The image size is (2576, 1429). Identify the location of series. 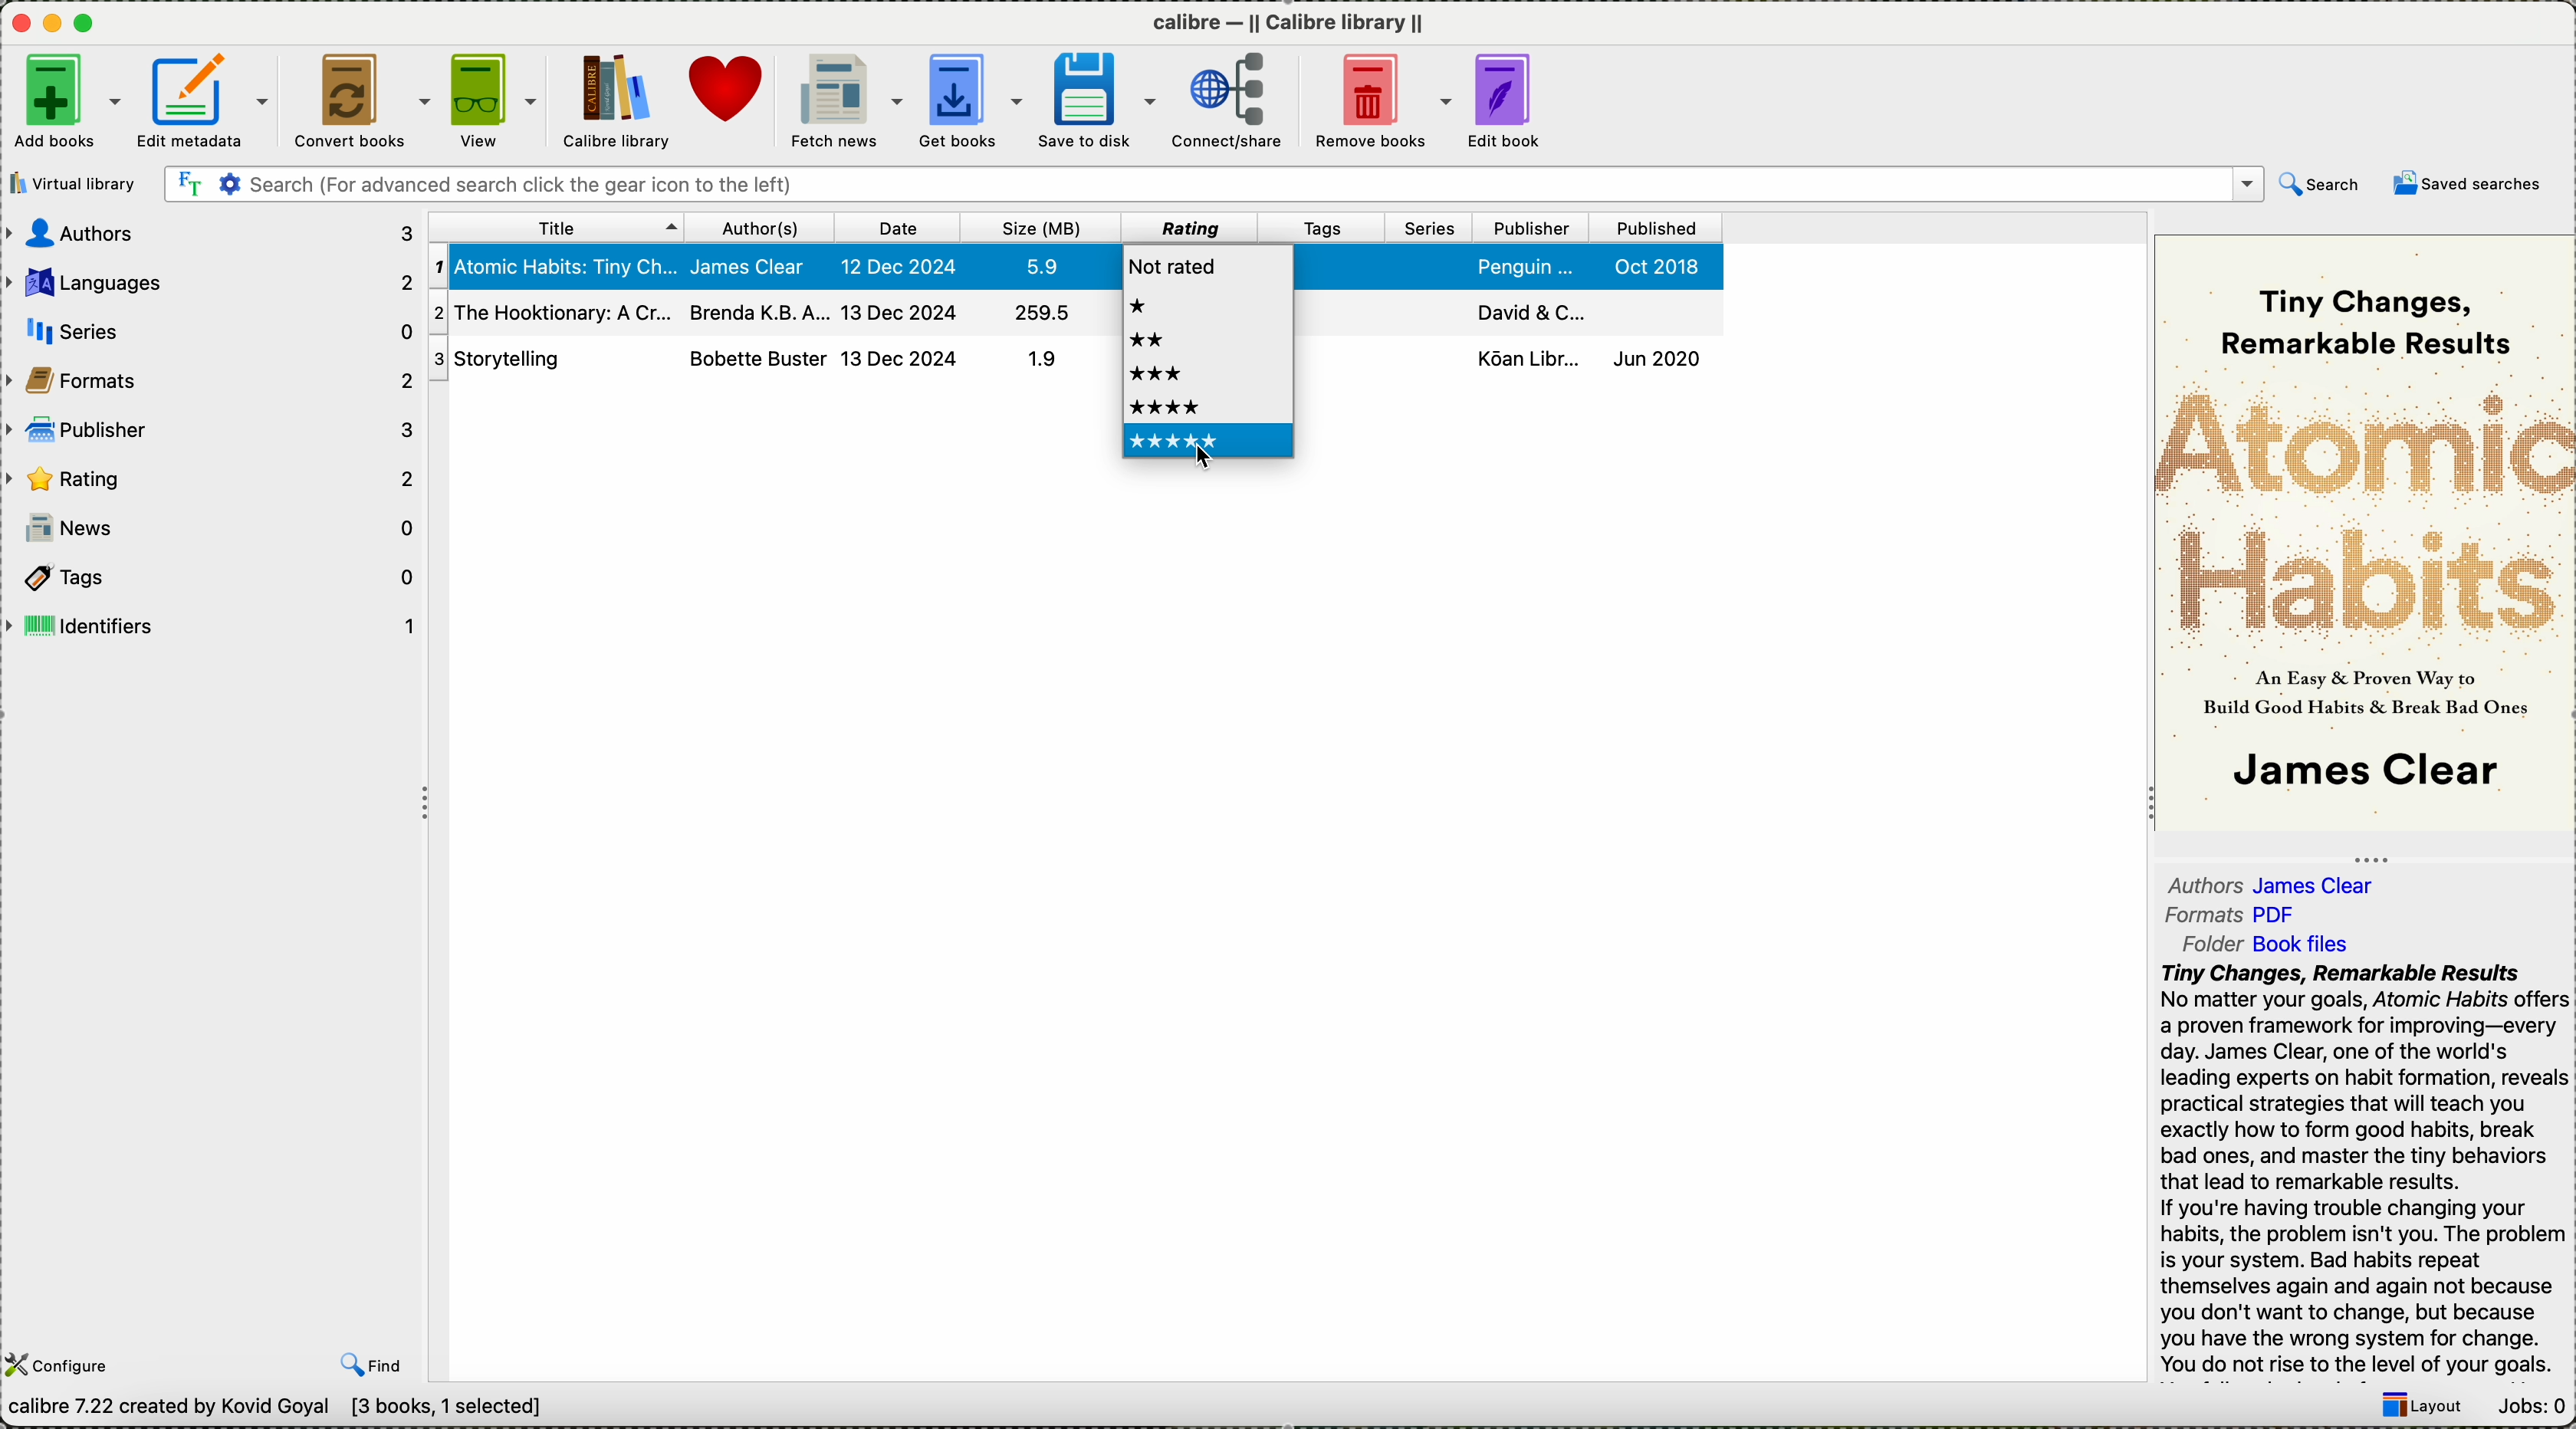
(1431, 228).